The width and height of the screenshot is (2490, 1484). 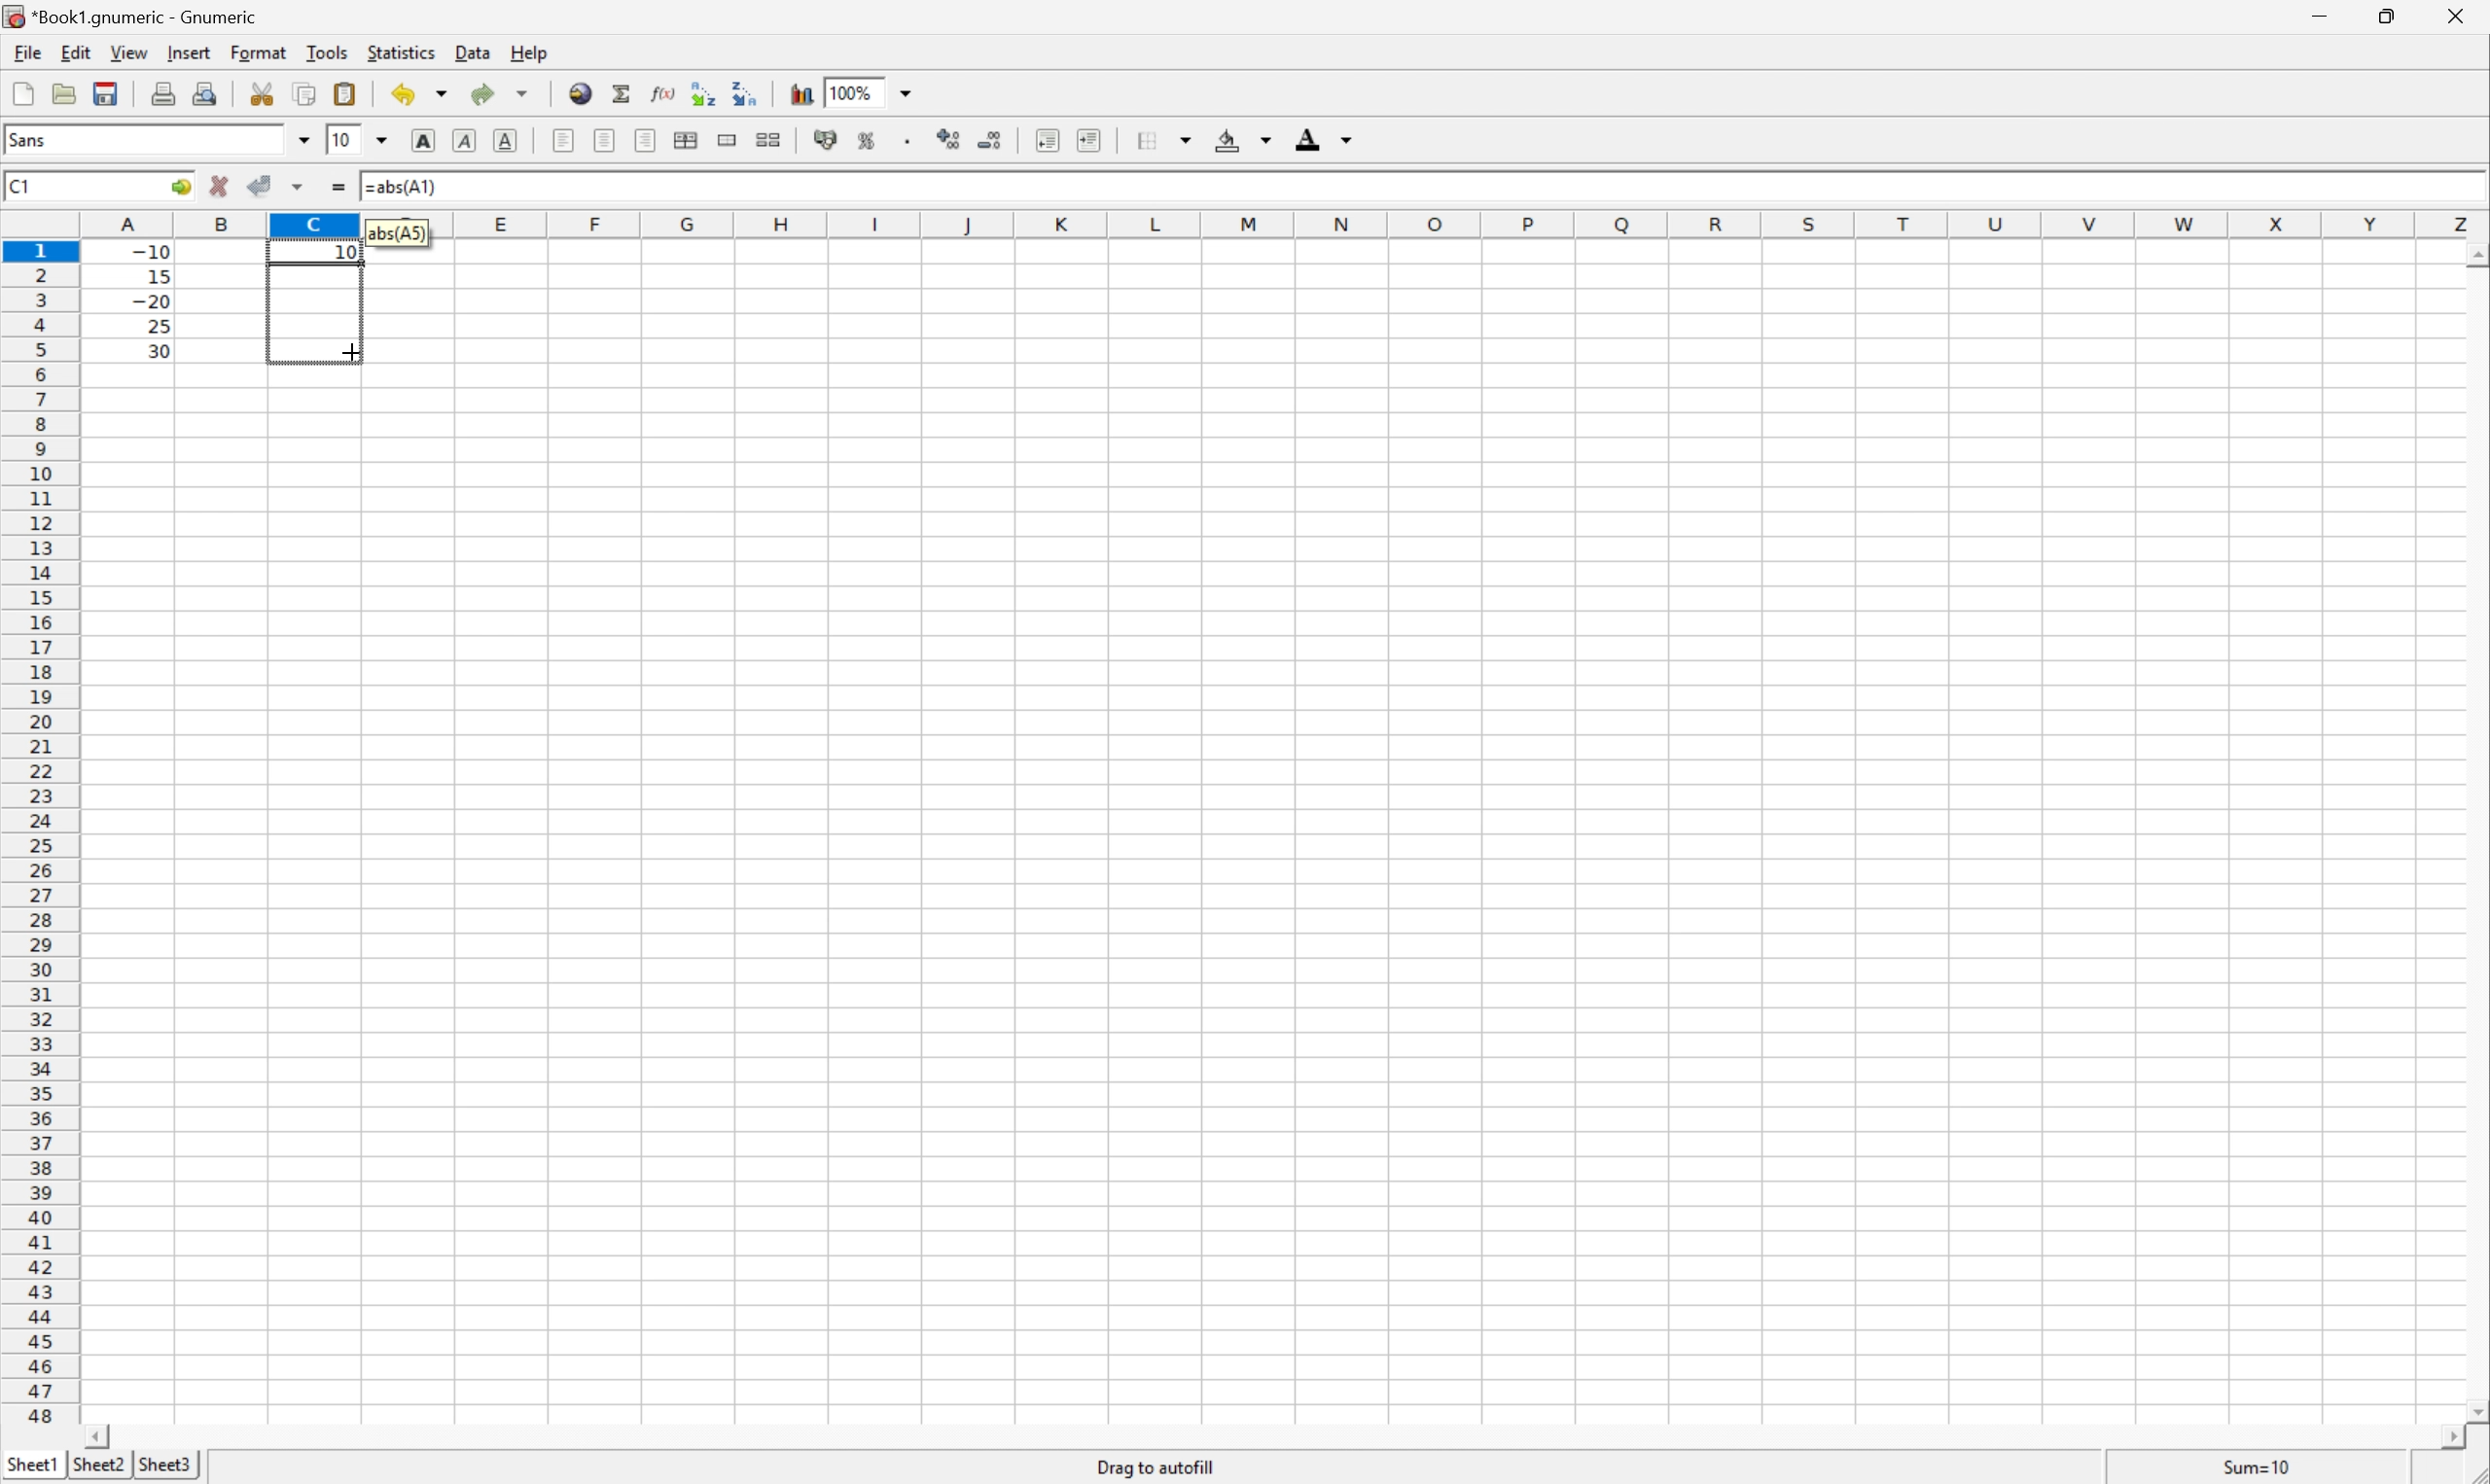 I want to click on sheet2, so click(x=98, y=1467).